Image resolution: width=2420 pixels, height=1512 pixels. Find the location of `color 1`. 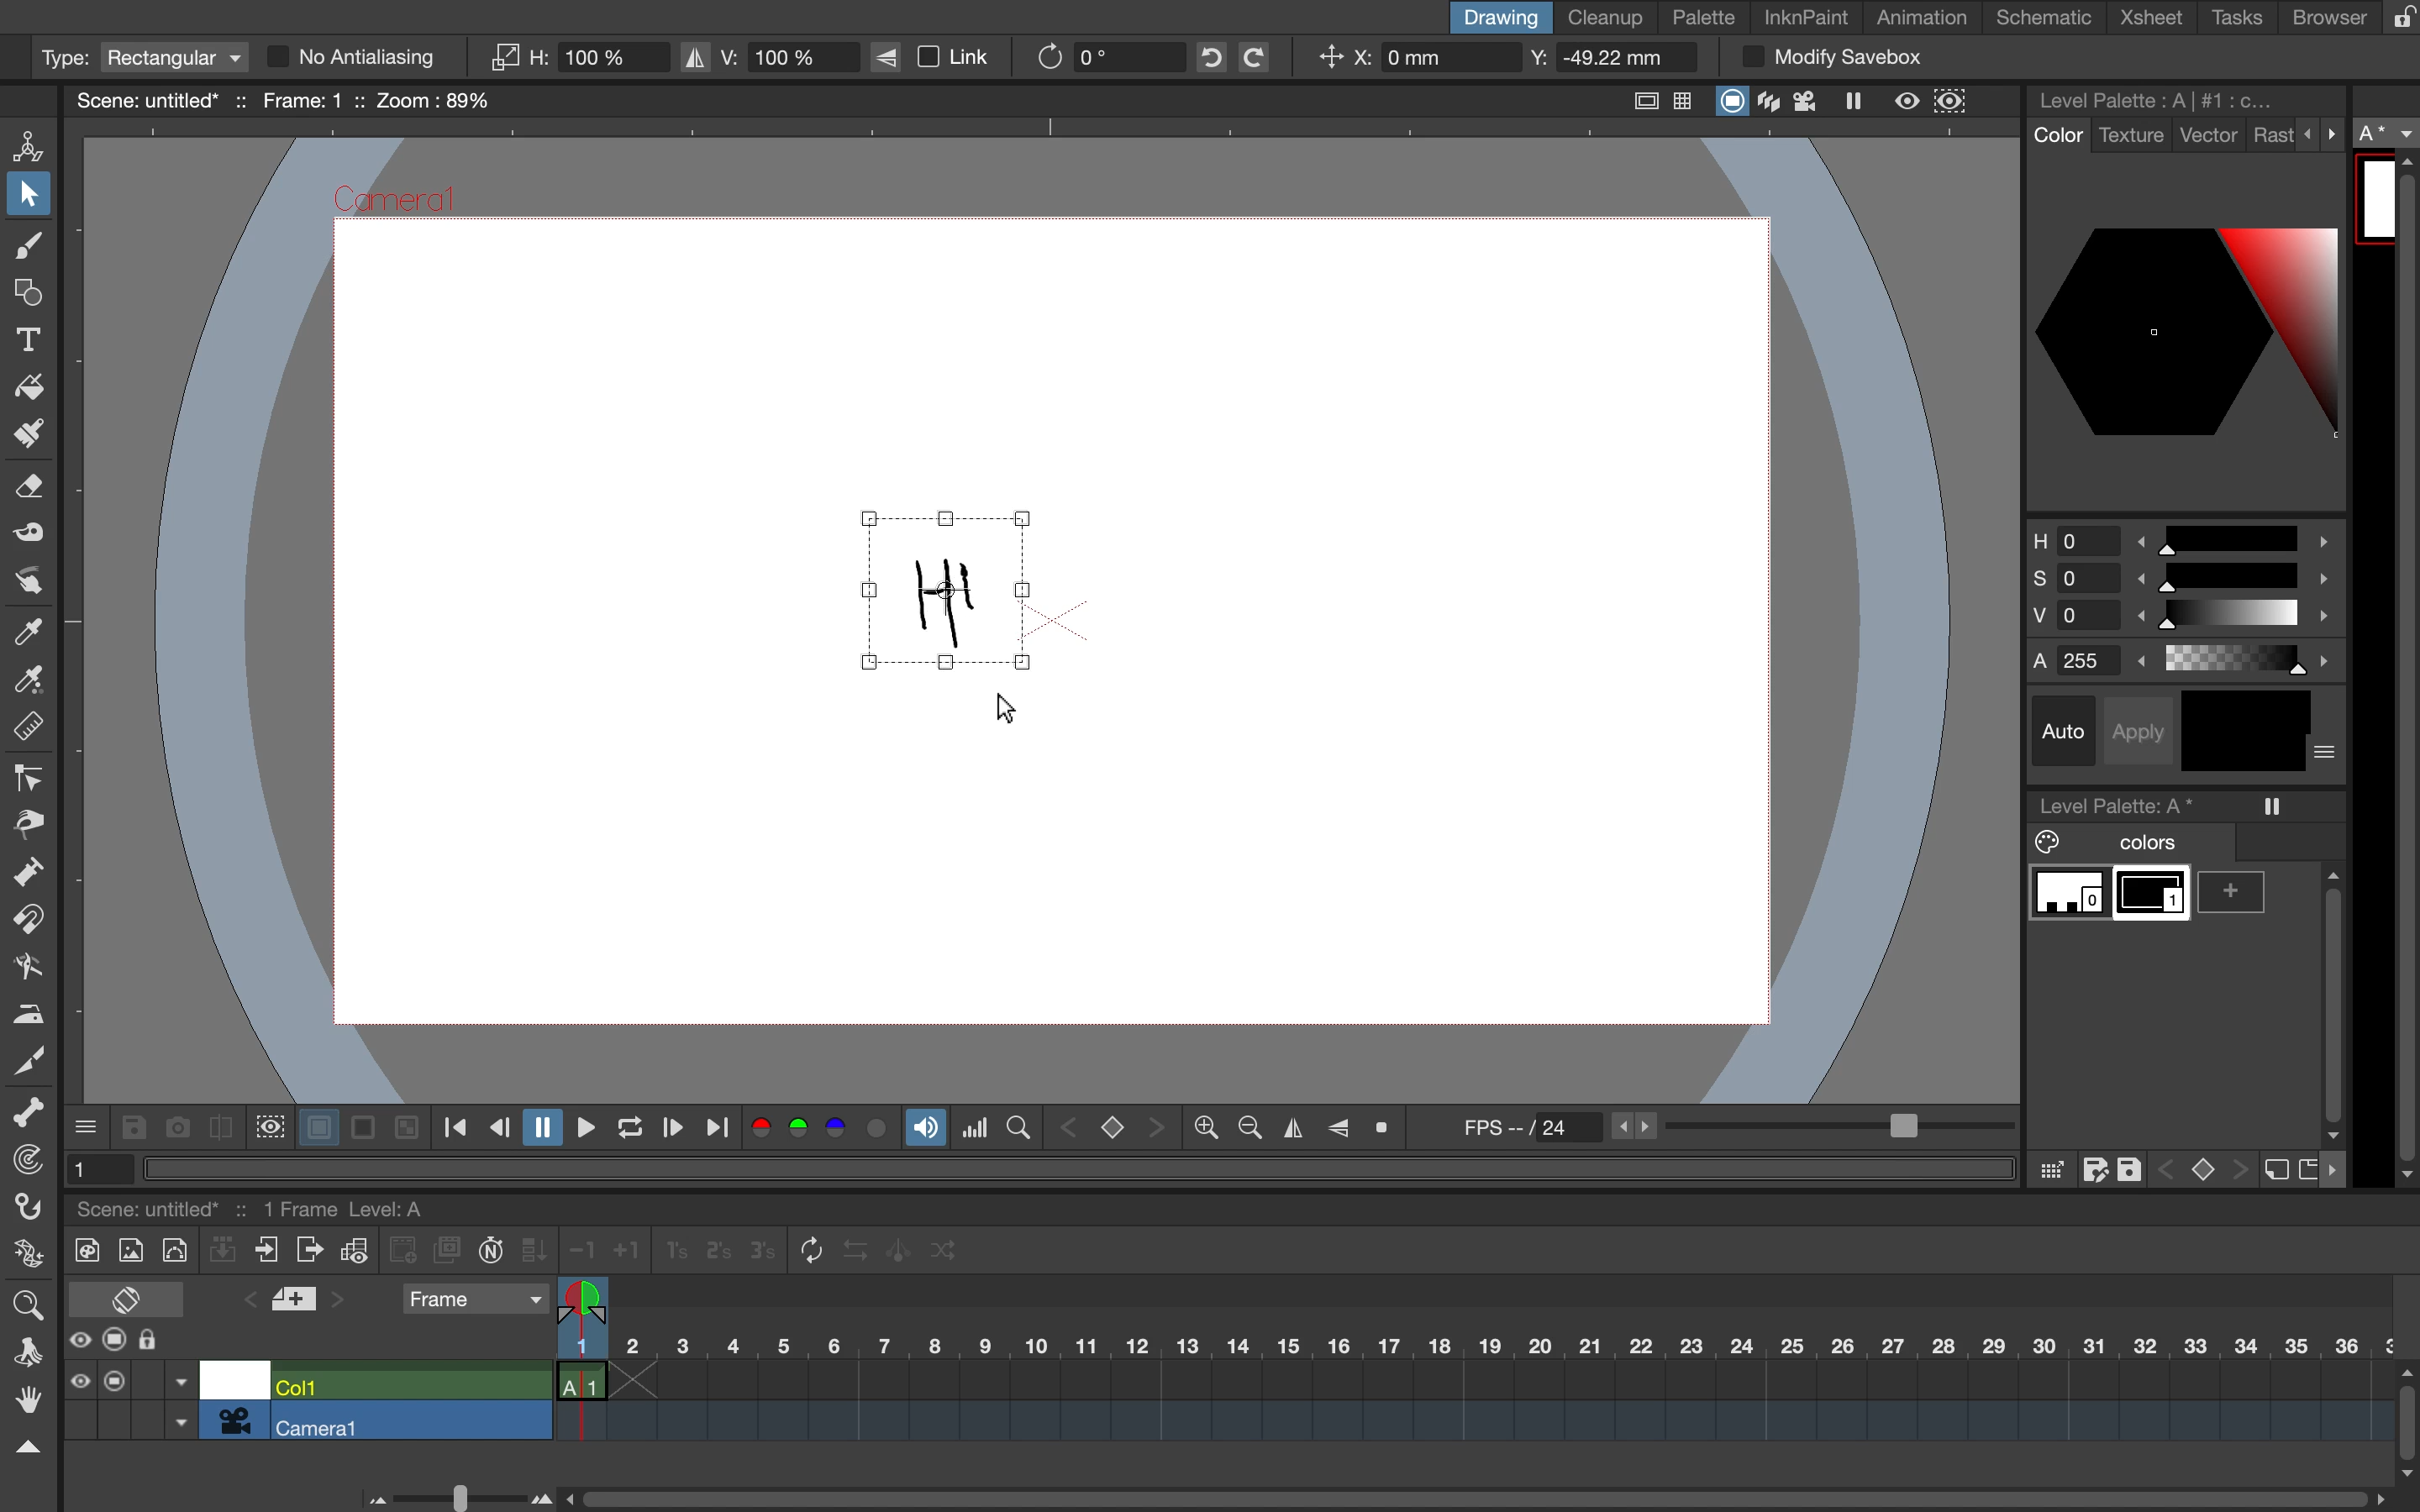

color 1 is located at coordinates (2154, 897).